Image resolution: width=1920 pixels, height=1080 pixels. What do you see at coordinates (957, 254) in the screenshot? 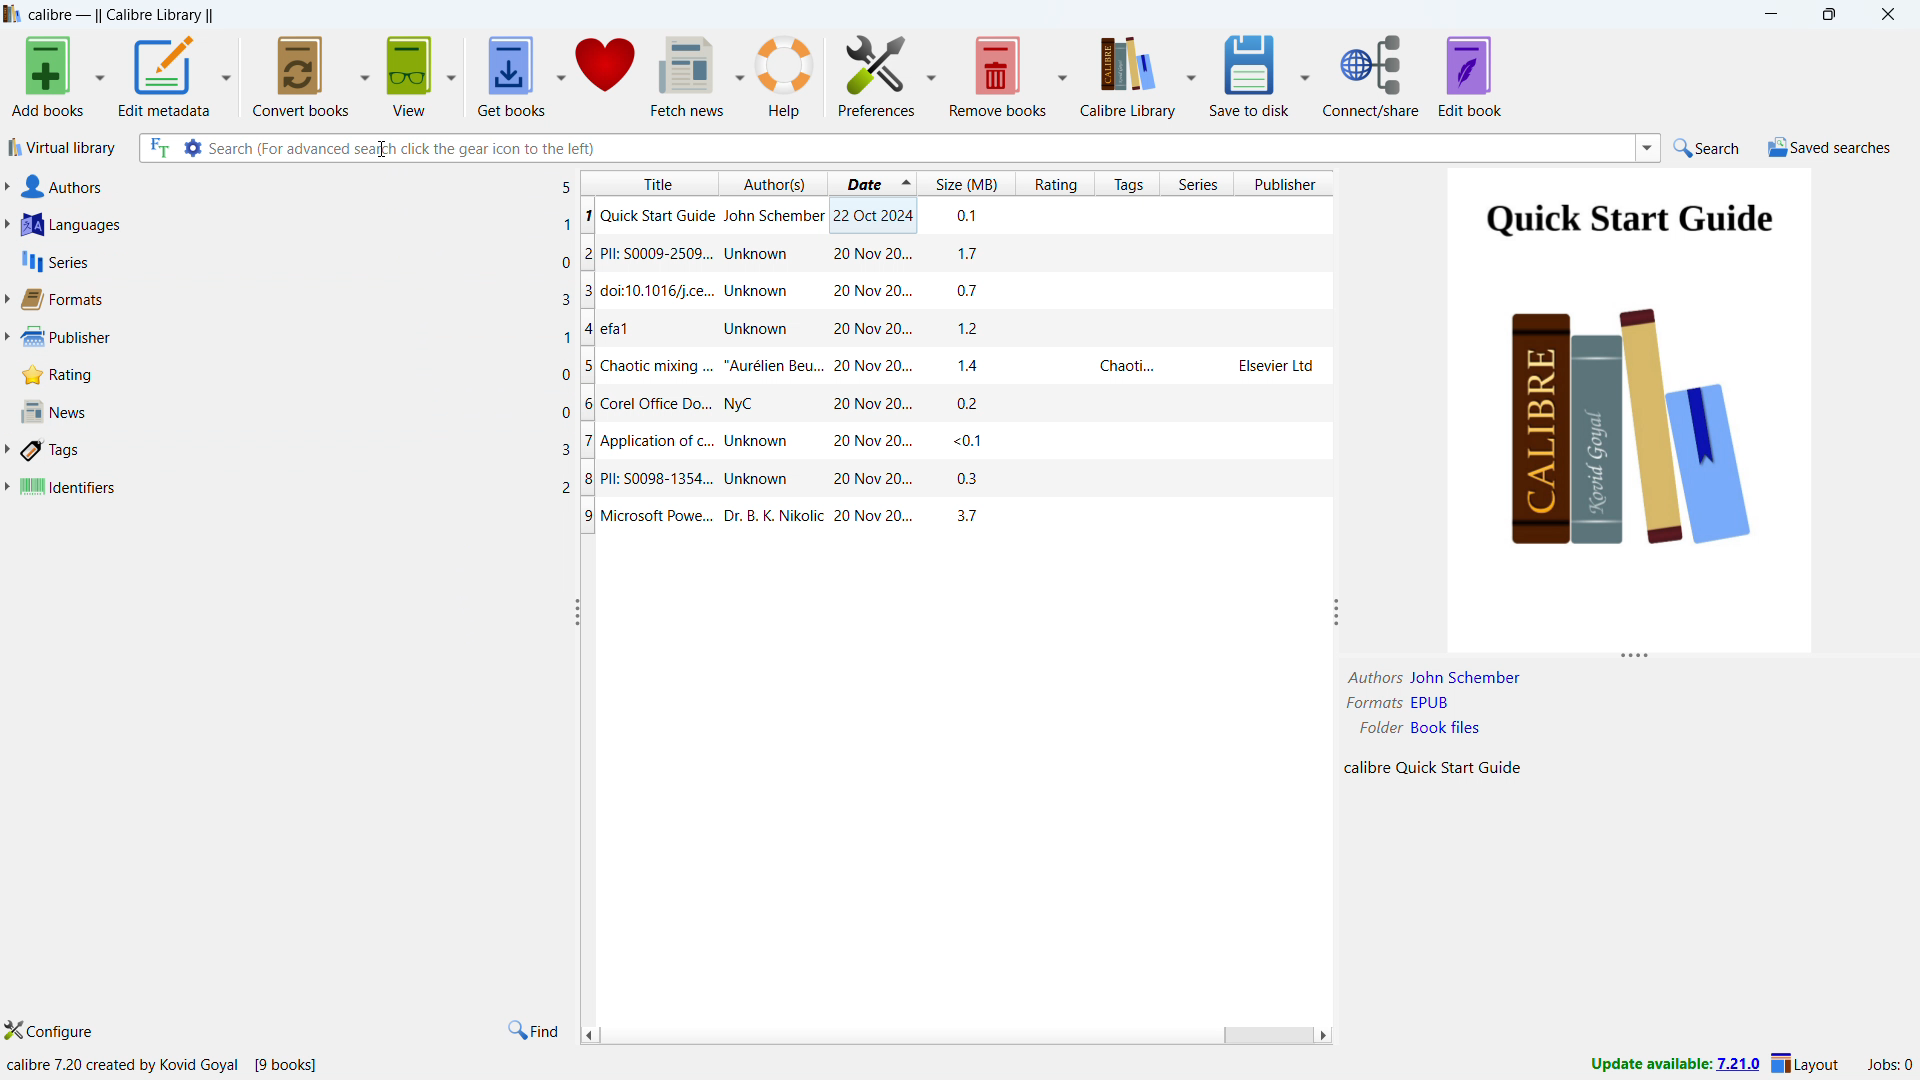
I see `PIL: S009-2509...` at bounding box center [957, 254].